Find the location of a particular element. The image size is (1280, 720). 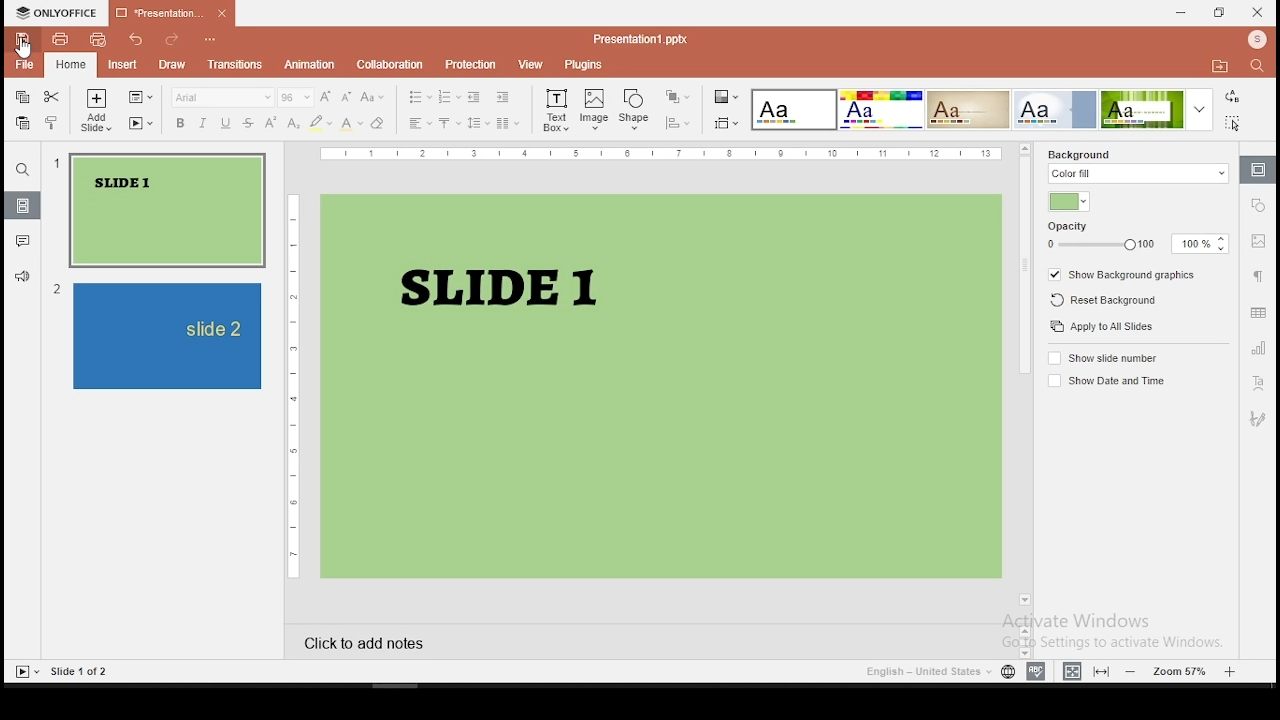

print file is located at coordinates (59, 38).